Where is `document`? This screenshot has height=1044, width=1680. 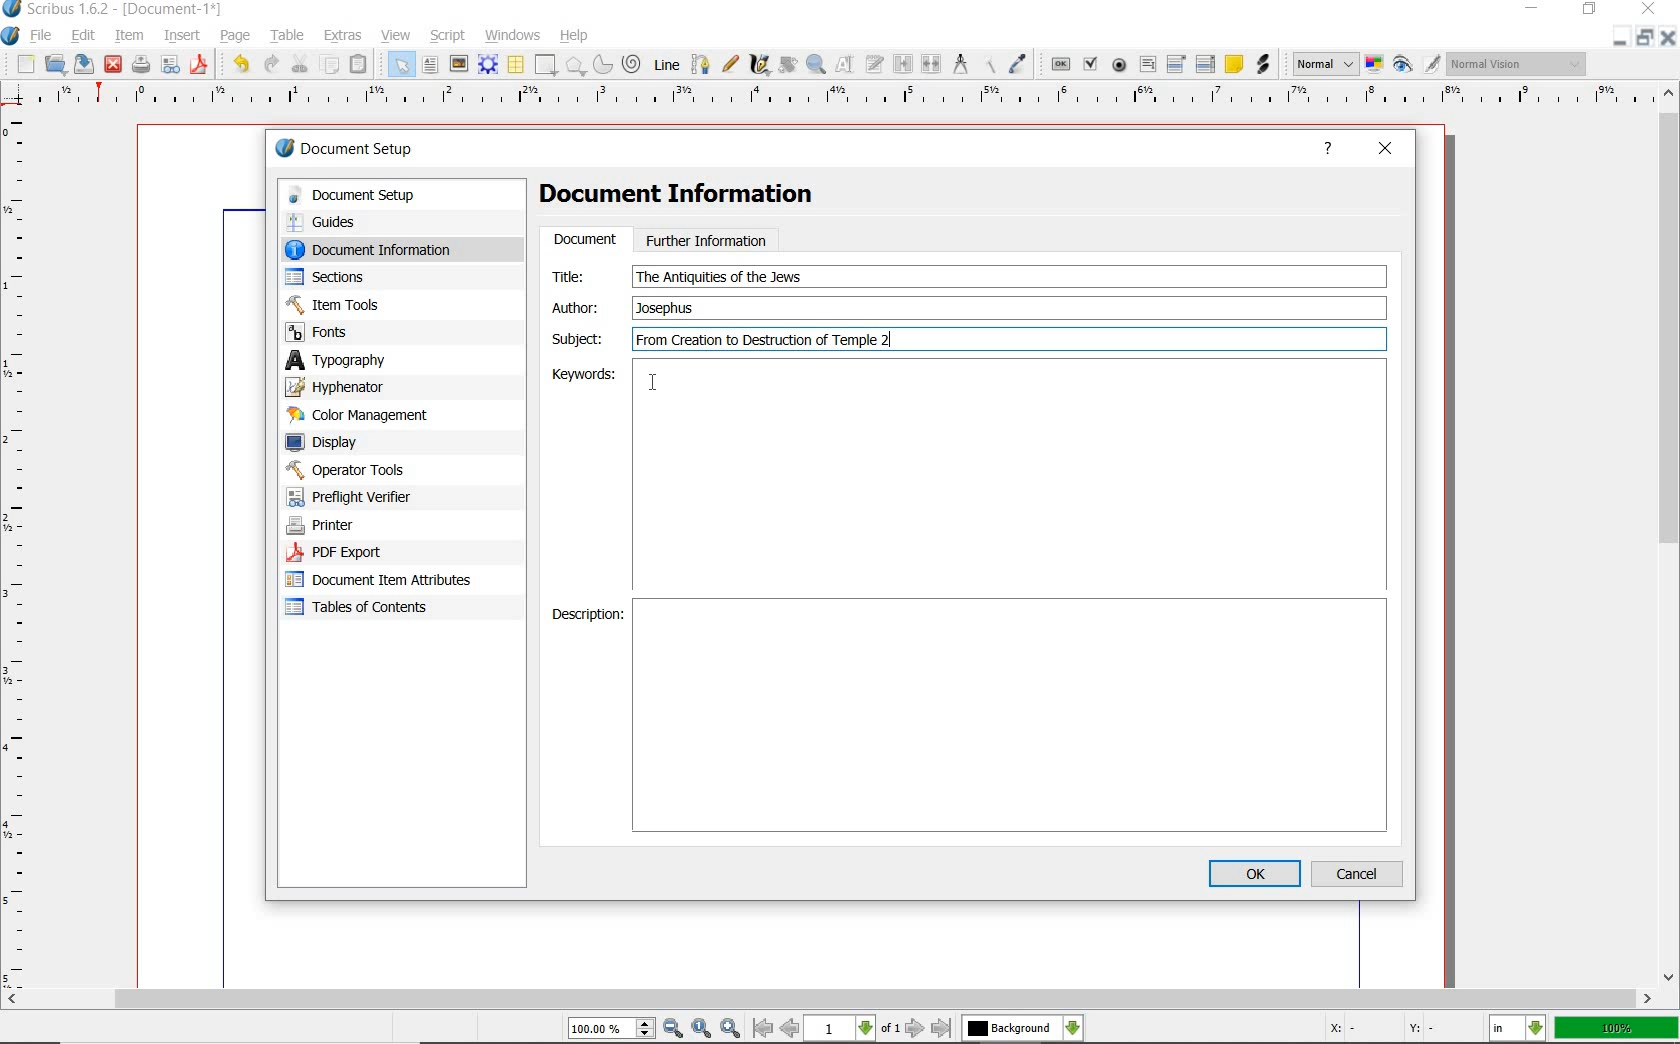 document is located at coordinates (584, 240).